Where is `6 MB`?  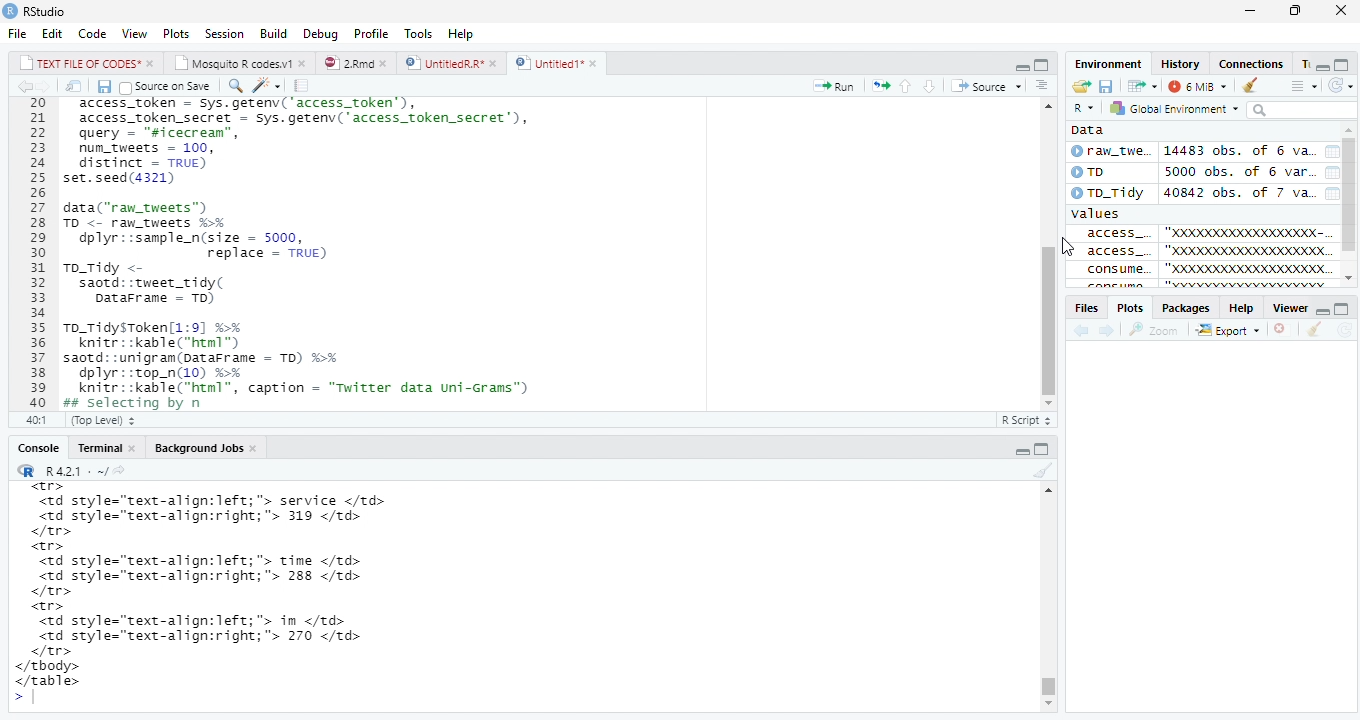 6 MB is located at coordinates (1196, 85).